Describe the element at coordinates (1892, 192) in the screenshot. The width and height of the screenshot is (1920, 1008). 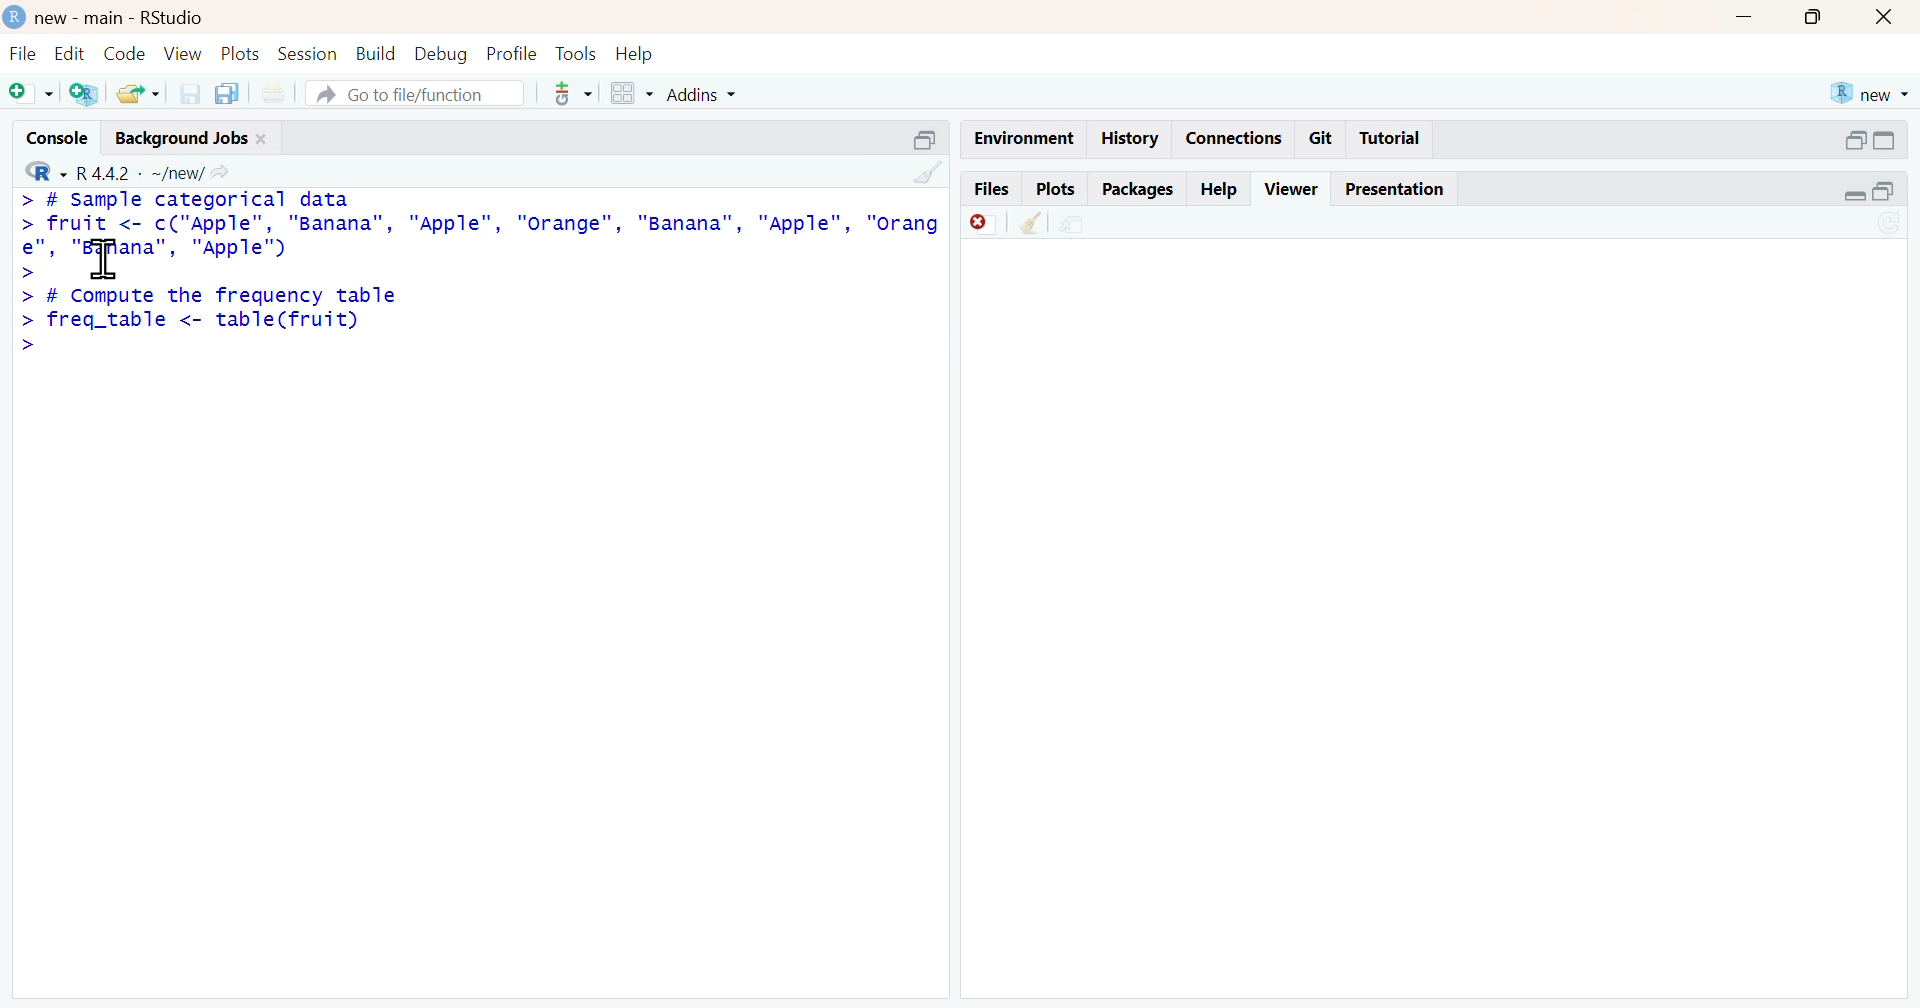
I see `collapse` at that location.